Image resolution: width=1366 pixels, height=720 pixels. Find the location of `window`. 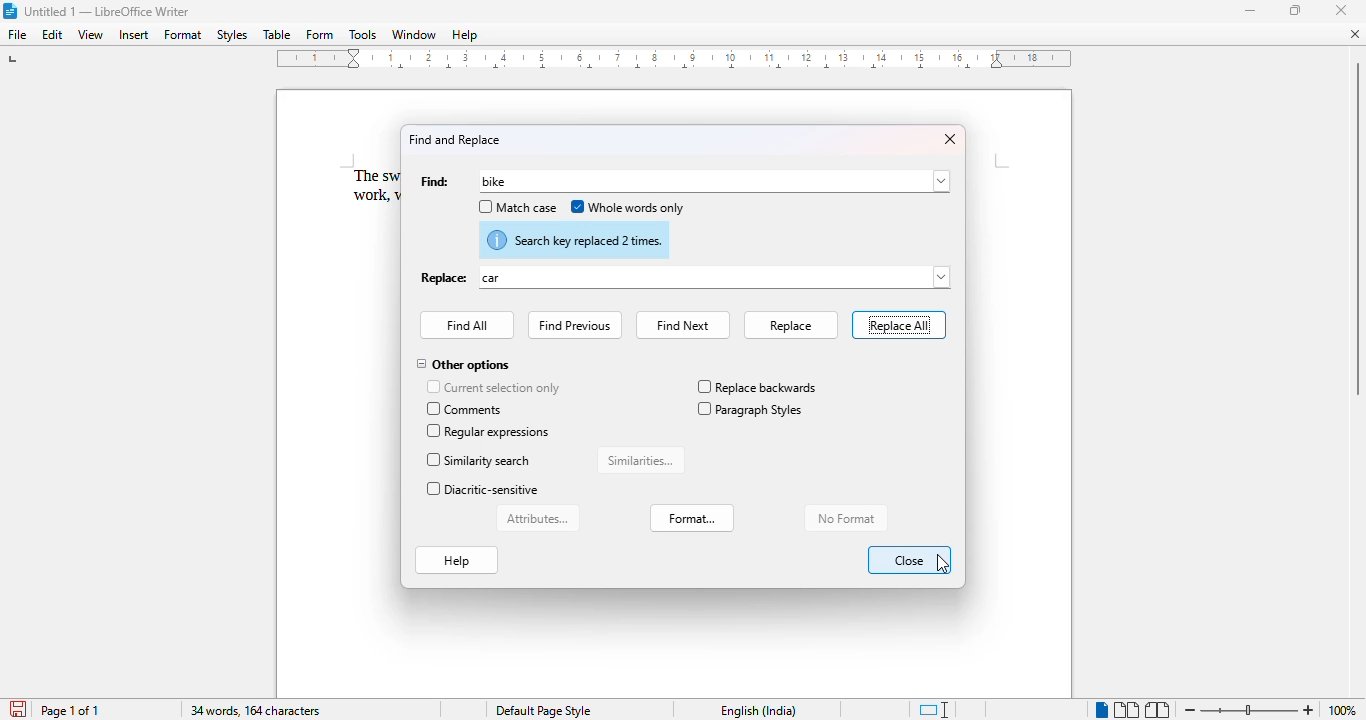

window is located at coordinates (413, 35).